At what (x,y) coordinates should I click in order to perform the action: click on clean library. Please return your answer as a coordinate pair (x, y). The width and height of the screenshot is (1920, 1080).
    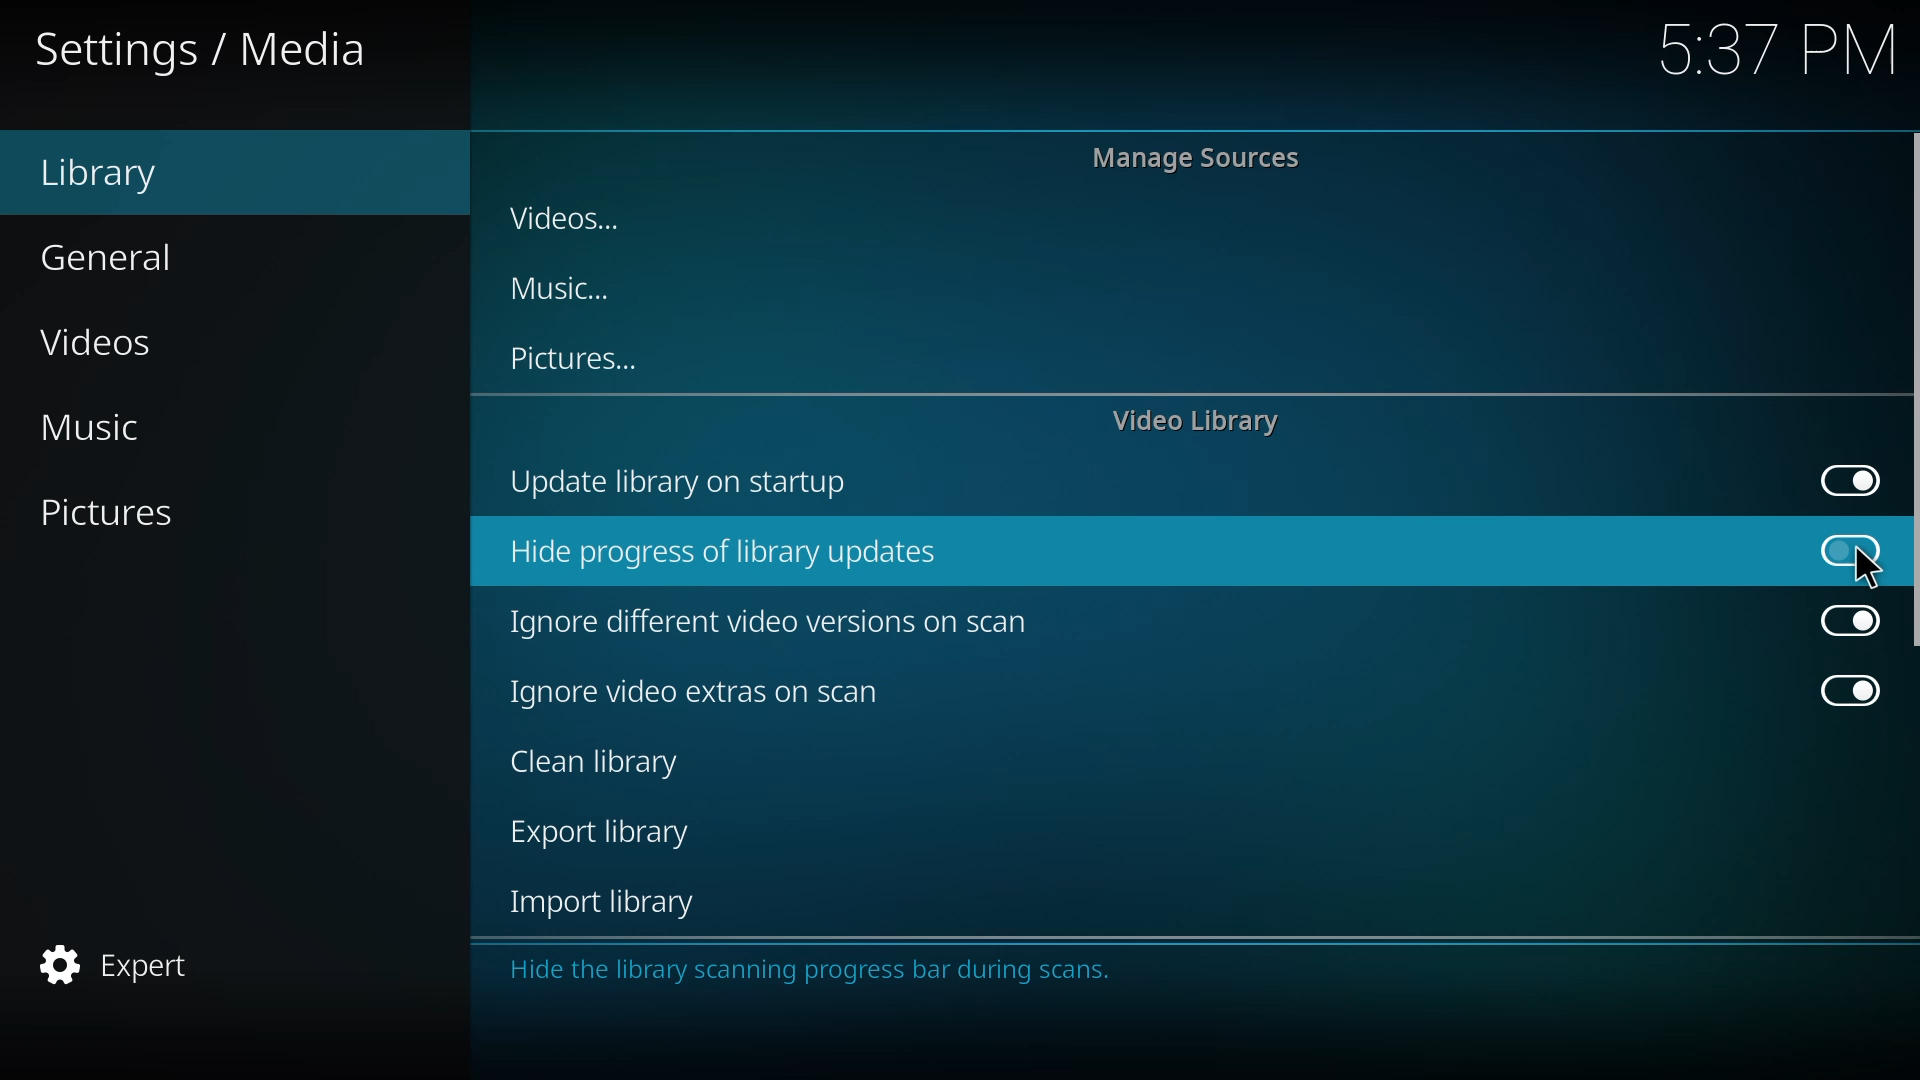
    Looking at the image, I should click on (600, 764).